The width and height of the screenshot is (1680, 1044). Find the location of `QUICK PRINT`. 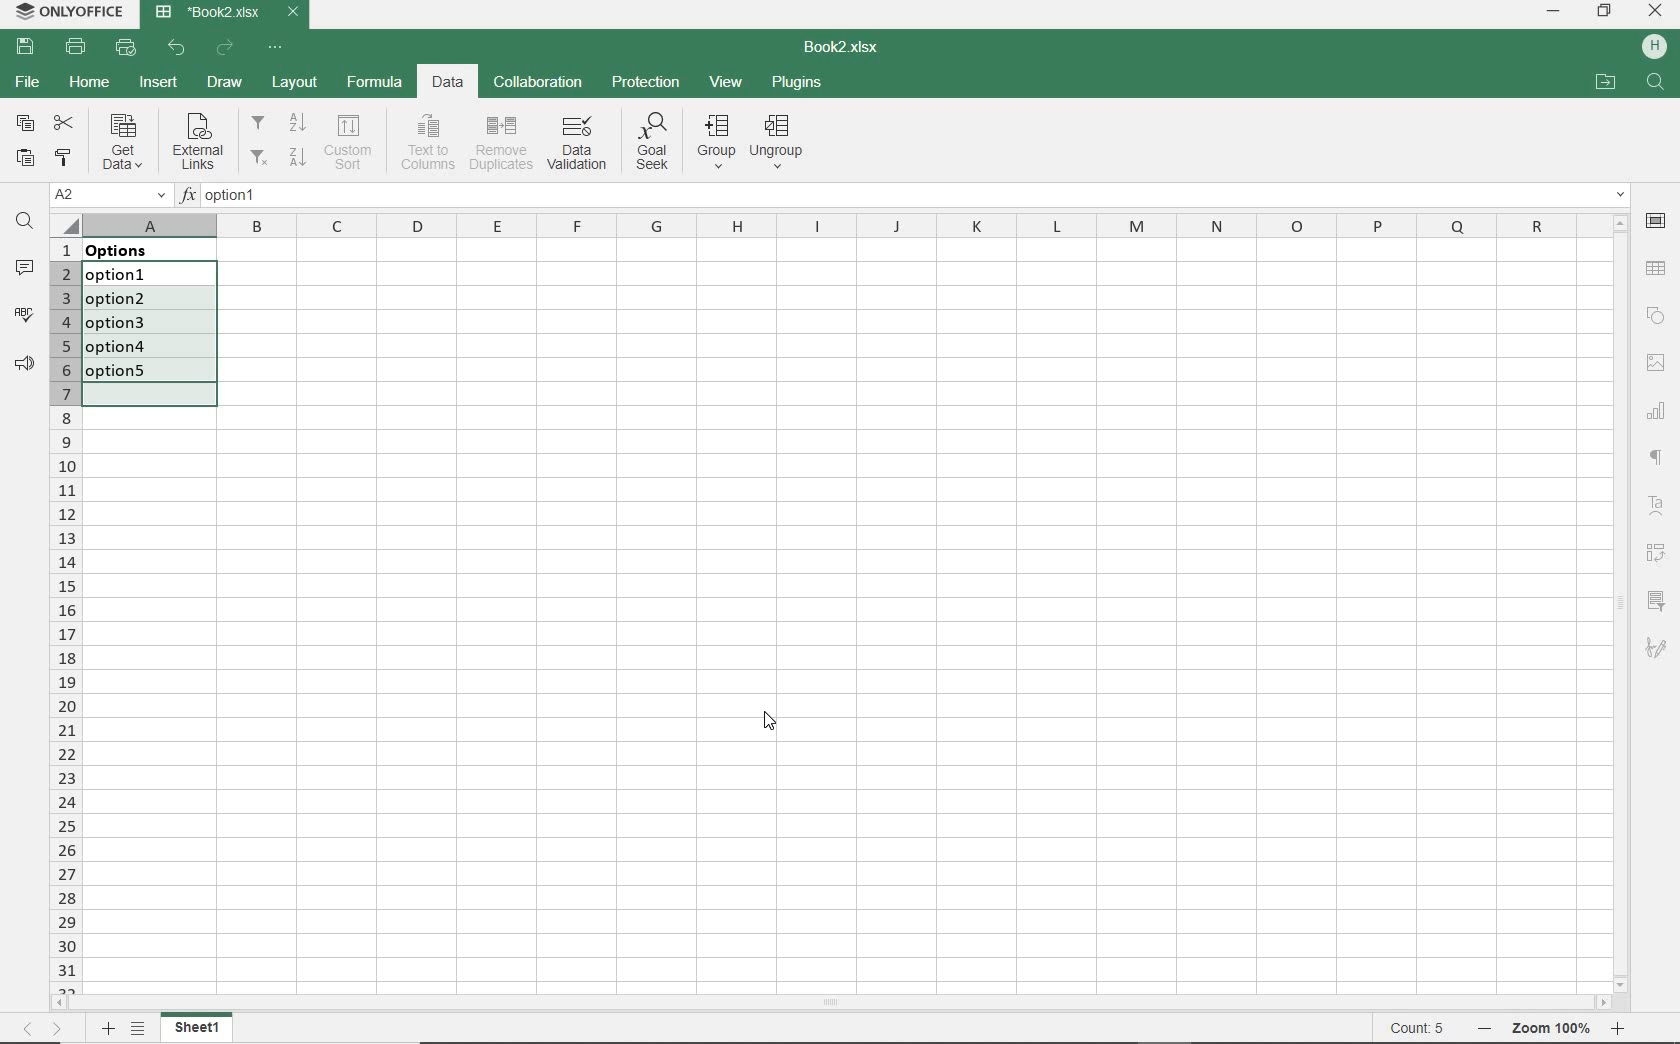

QUICK PRINT is located at coordinates (126, 48).